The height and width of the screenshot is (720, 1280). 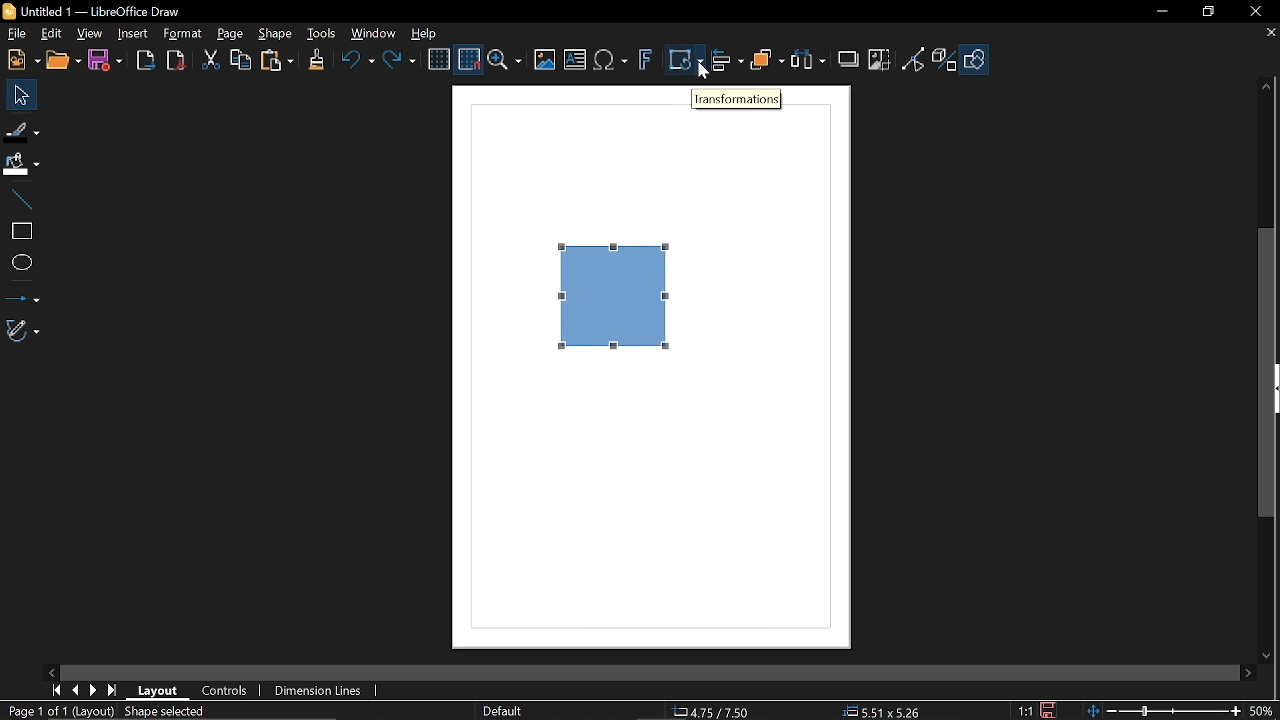 I want to click on Shapes, so click(x=974, y=59).